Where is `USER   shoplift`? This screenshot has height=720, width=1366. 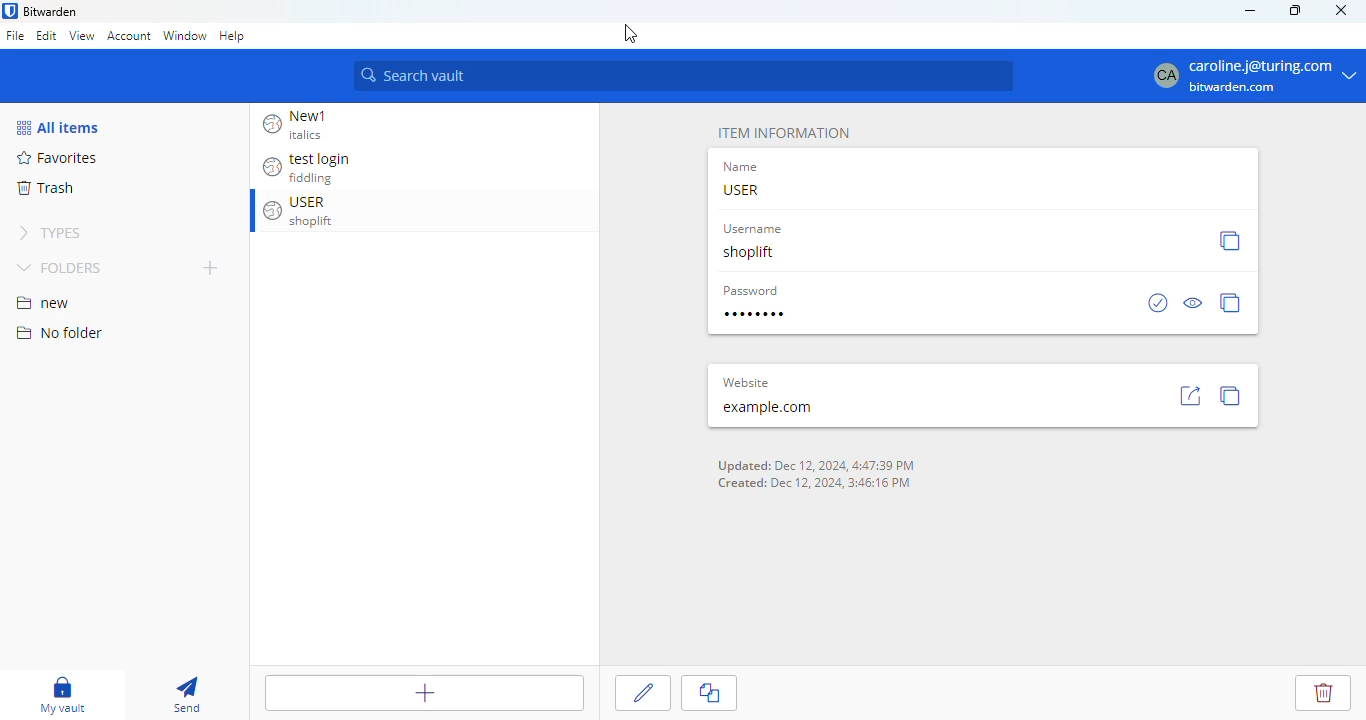 USER   shoplift is located at coordinates (304, 212).